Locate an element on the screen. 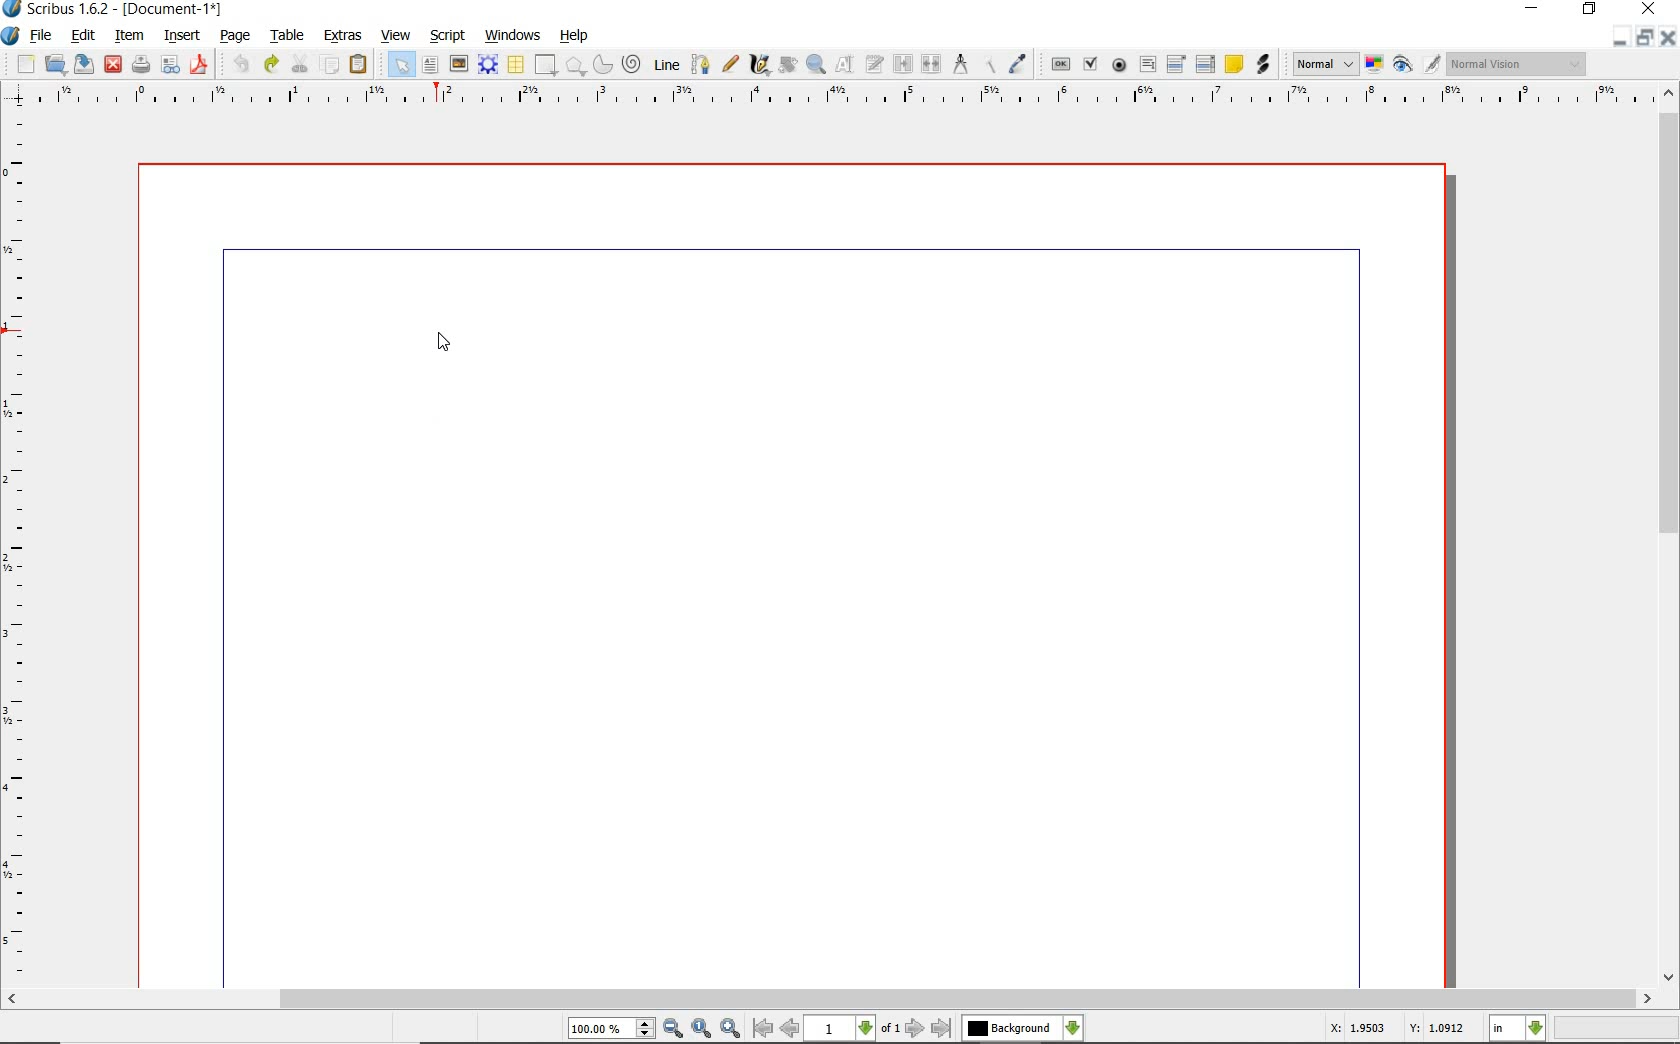 The width and height of the screenshot is (1680, 1044). text frame is located at coordinates (431, 67).